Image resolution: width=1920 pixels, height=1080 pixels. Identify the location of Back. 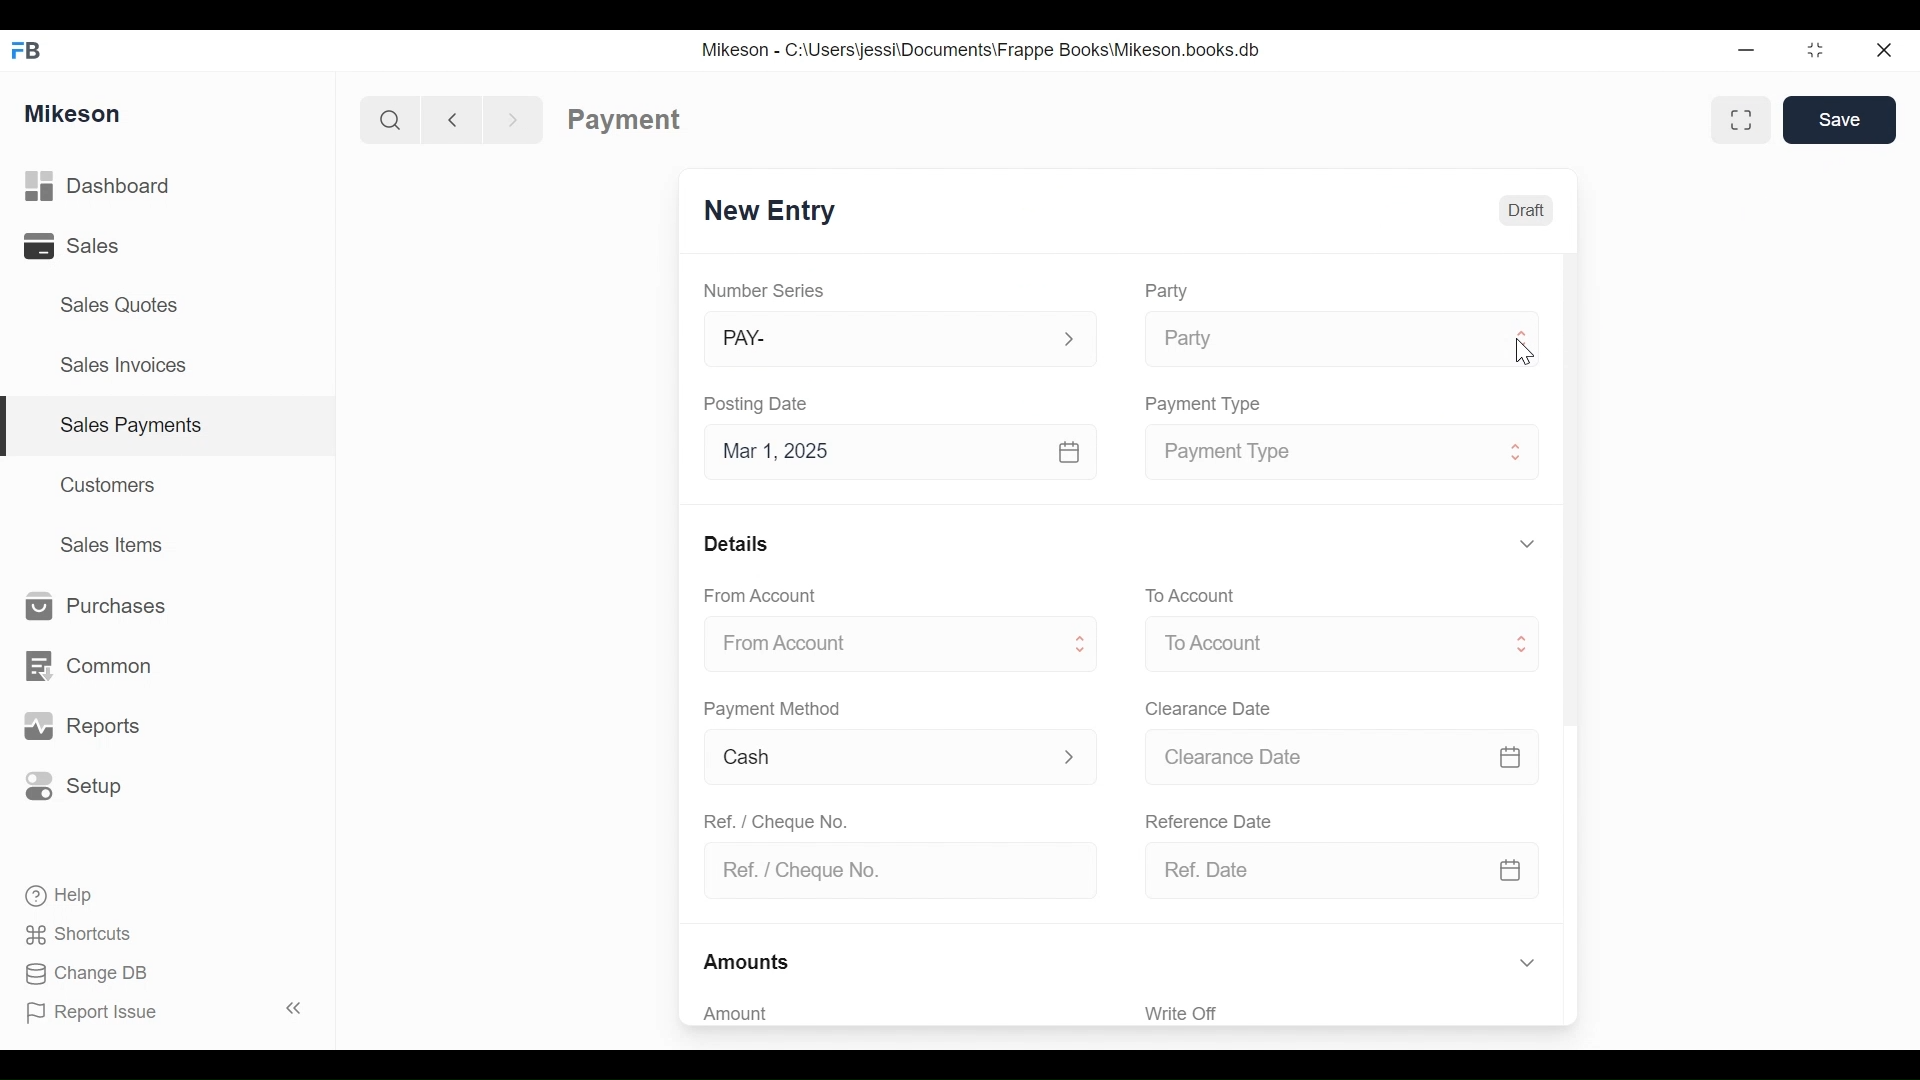
(461, 118).